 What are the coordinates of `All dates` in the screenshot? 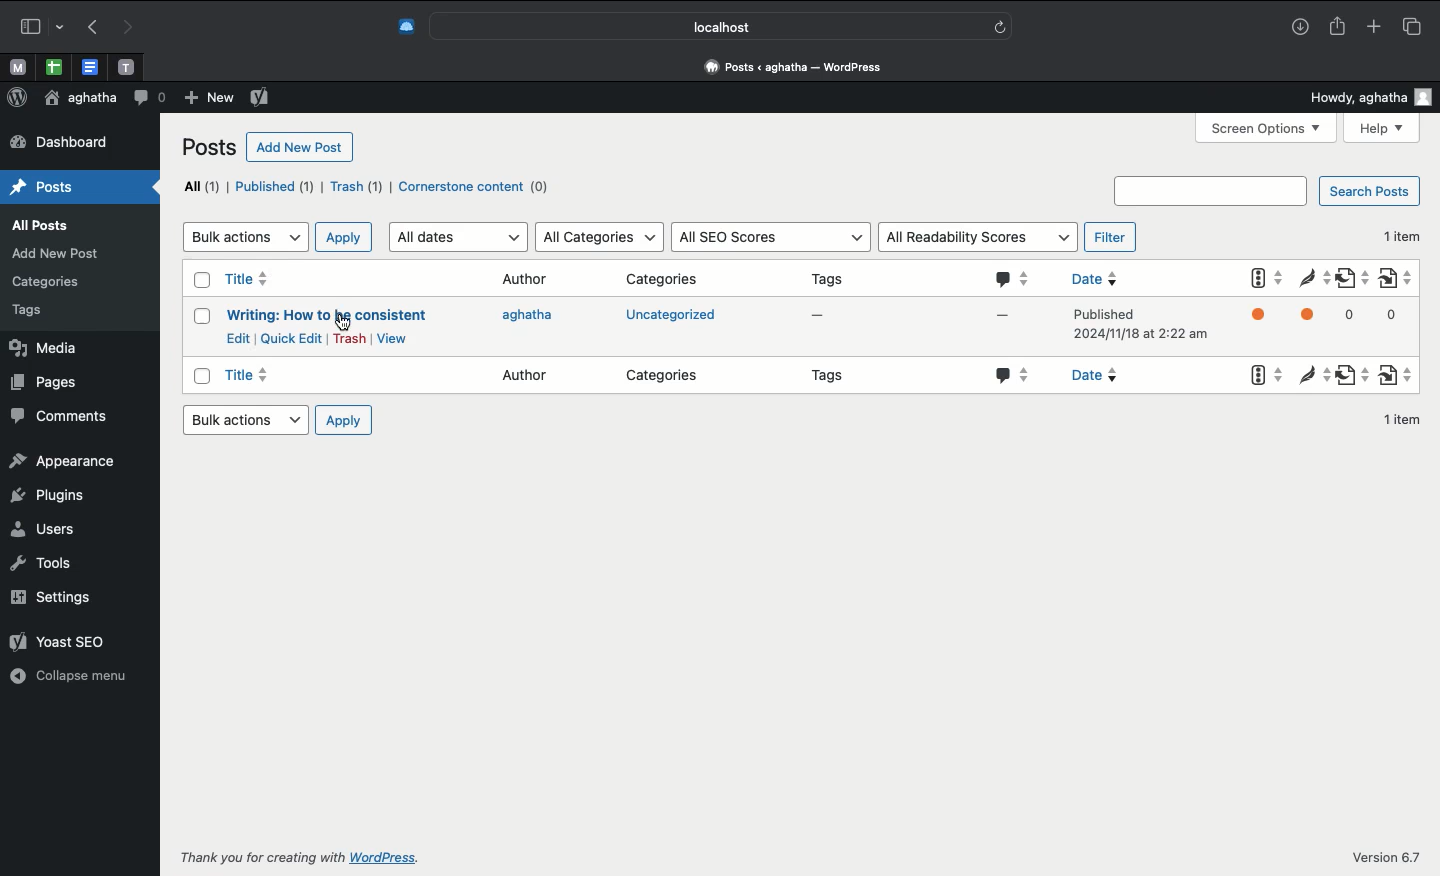 It's located at (458, 237).